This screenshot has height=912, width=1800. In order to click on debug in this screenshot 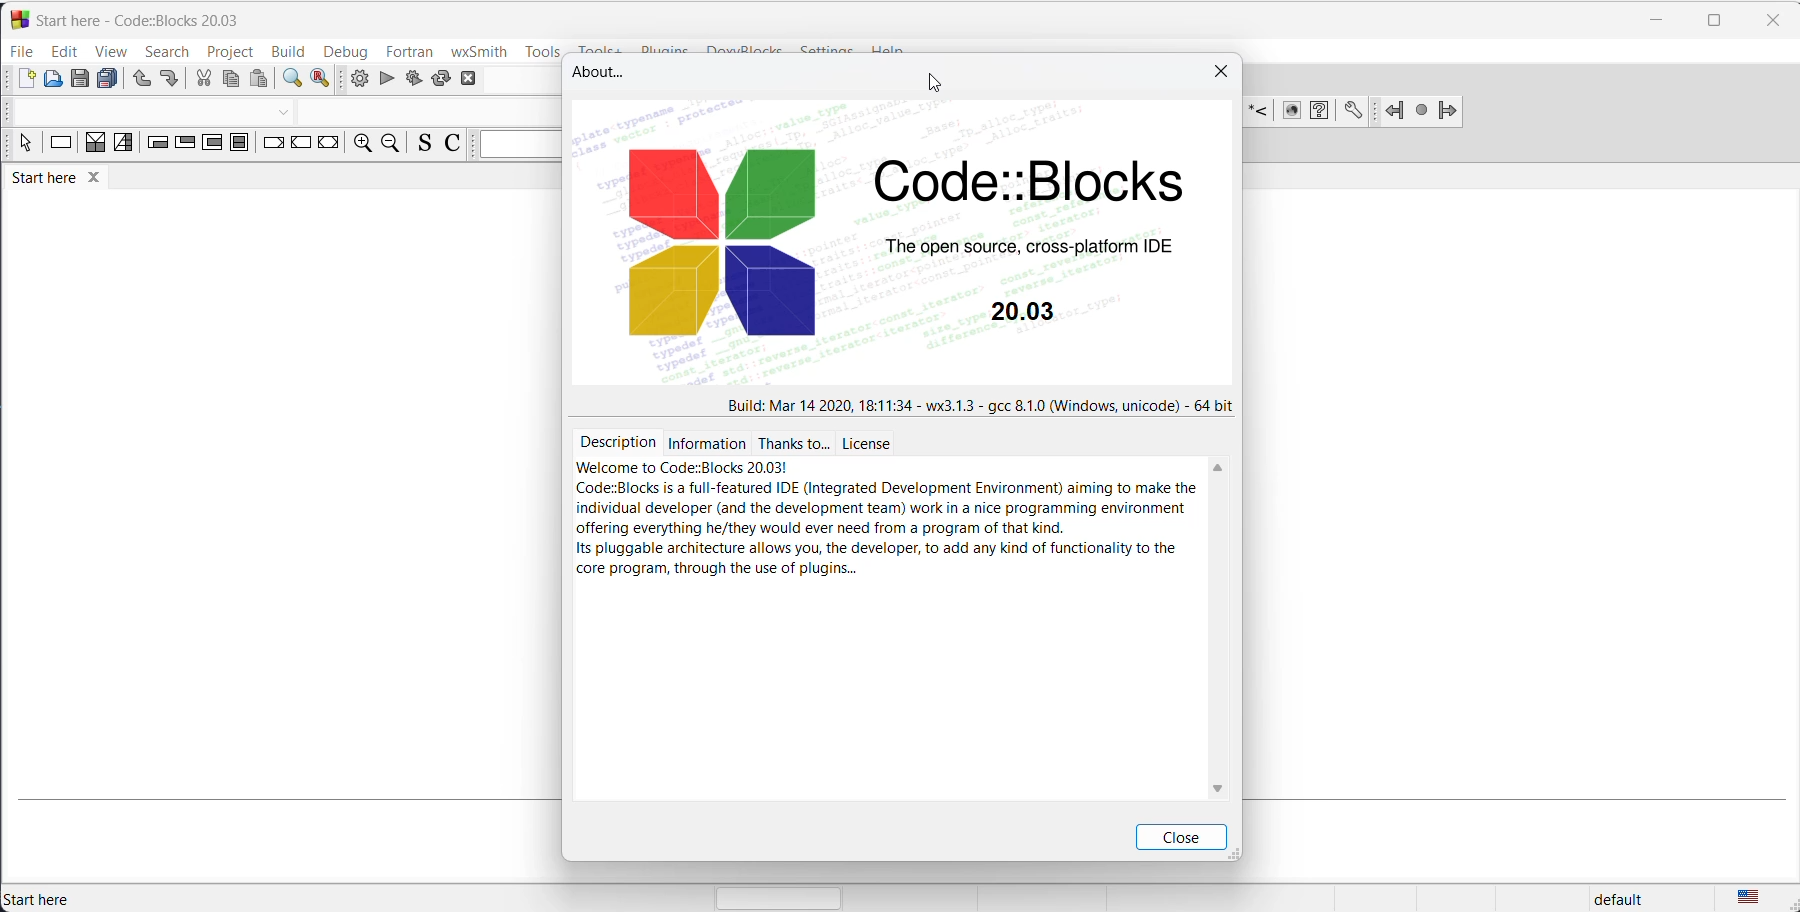, I will do `click(347, 51)`.